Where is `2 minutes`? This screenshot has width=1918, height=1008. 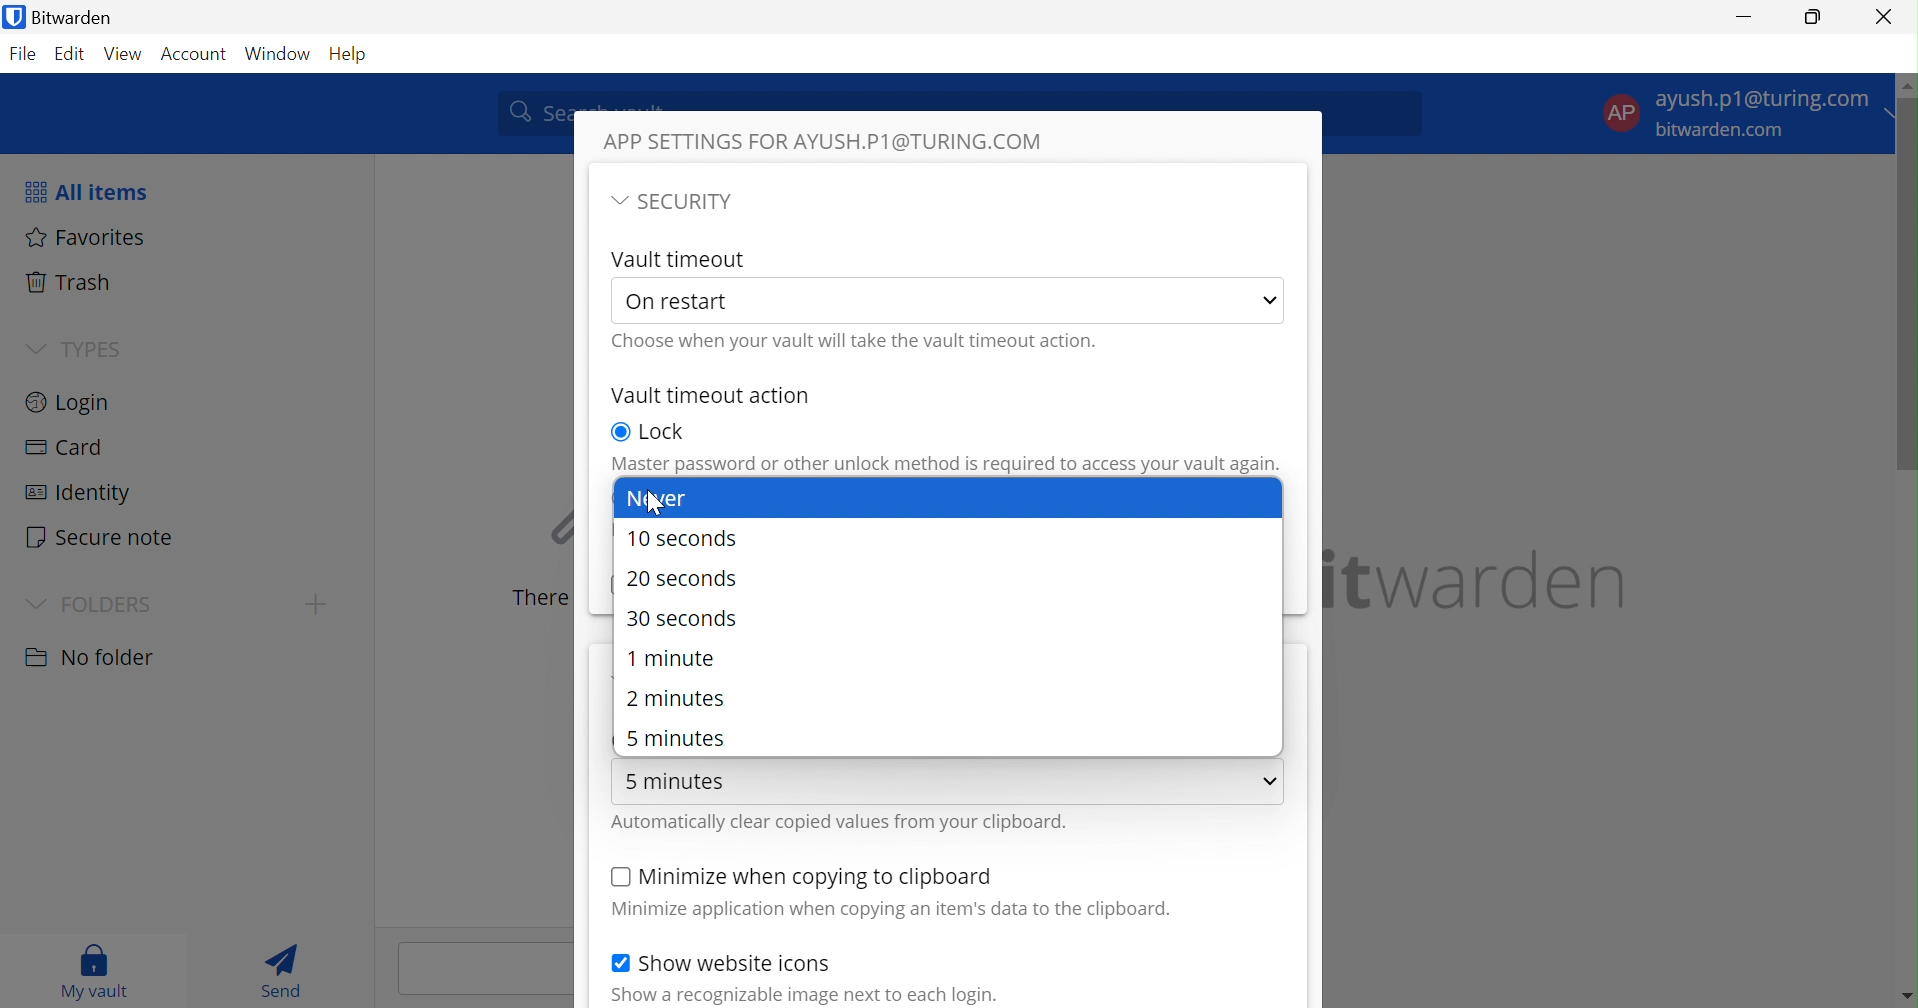
2 minutes is located at coordinates (679, 697).